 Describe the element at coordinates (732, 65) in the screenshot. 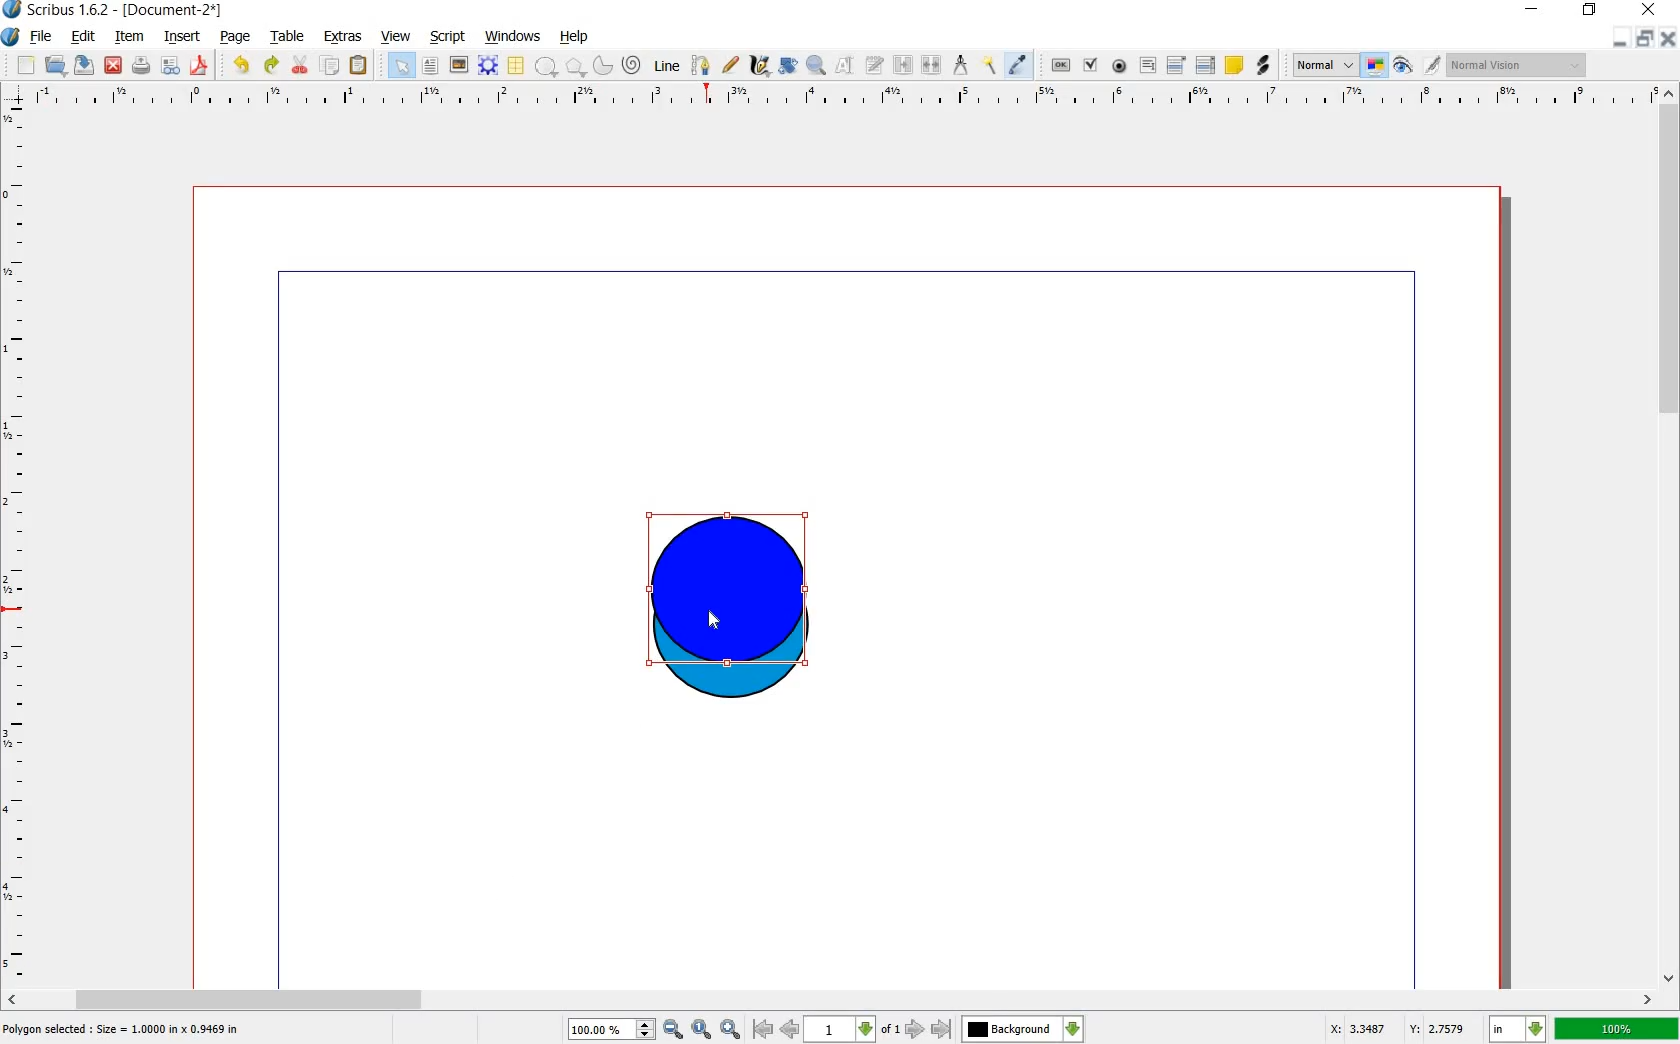

I see `freehand line` at that location.